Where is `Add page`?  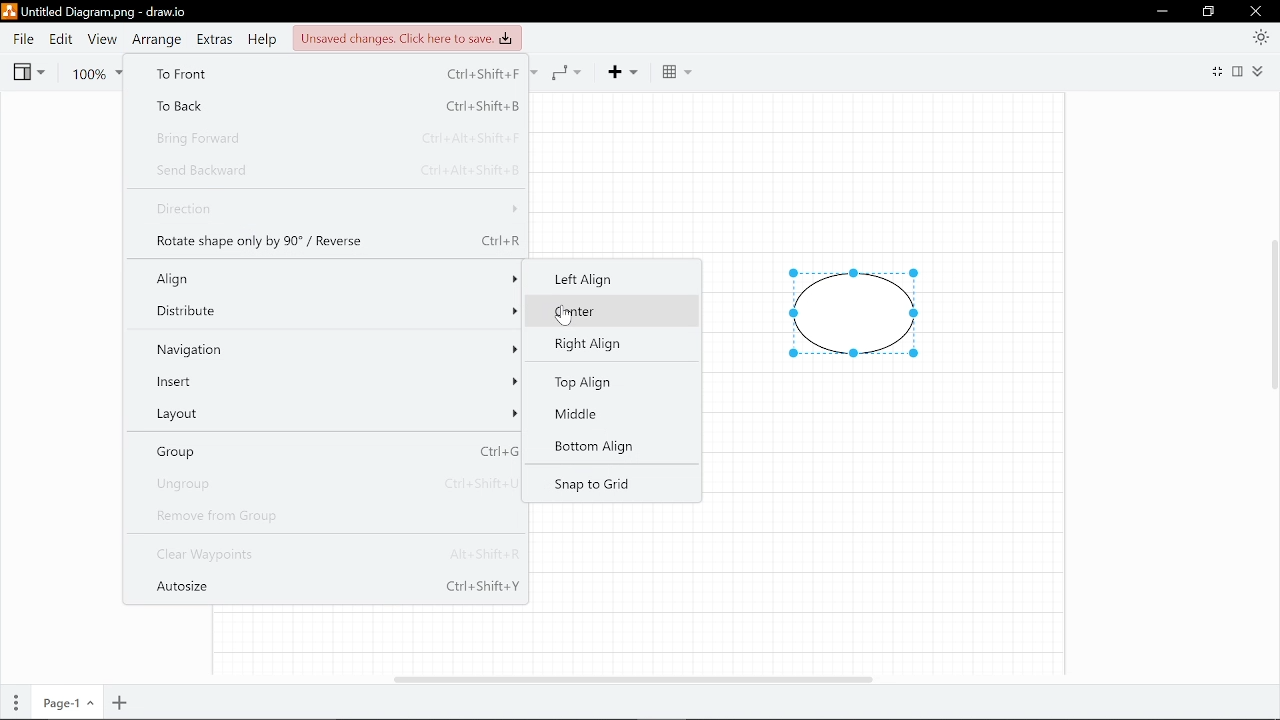
Add page is located at coordinates (121, 703).